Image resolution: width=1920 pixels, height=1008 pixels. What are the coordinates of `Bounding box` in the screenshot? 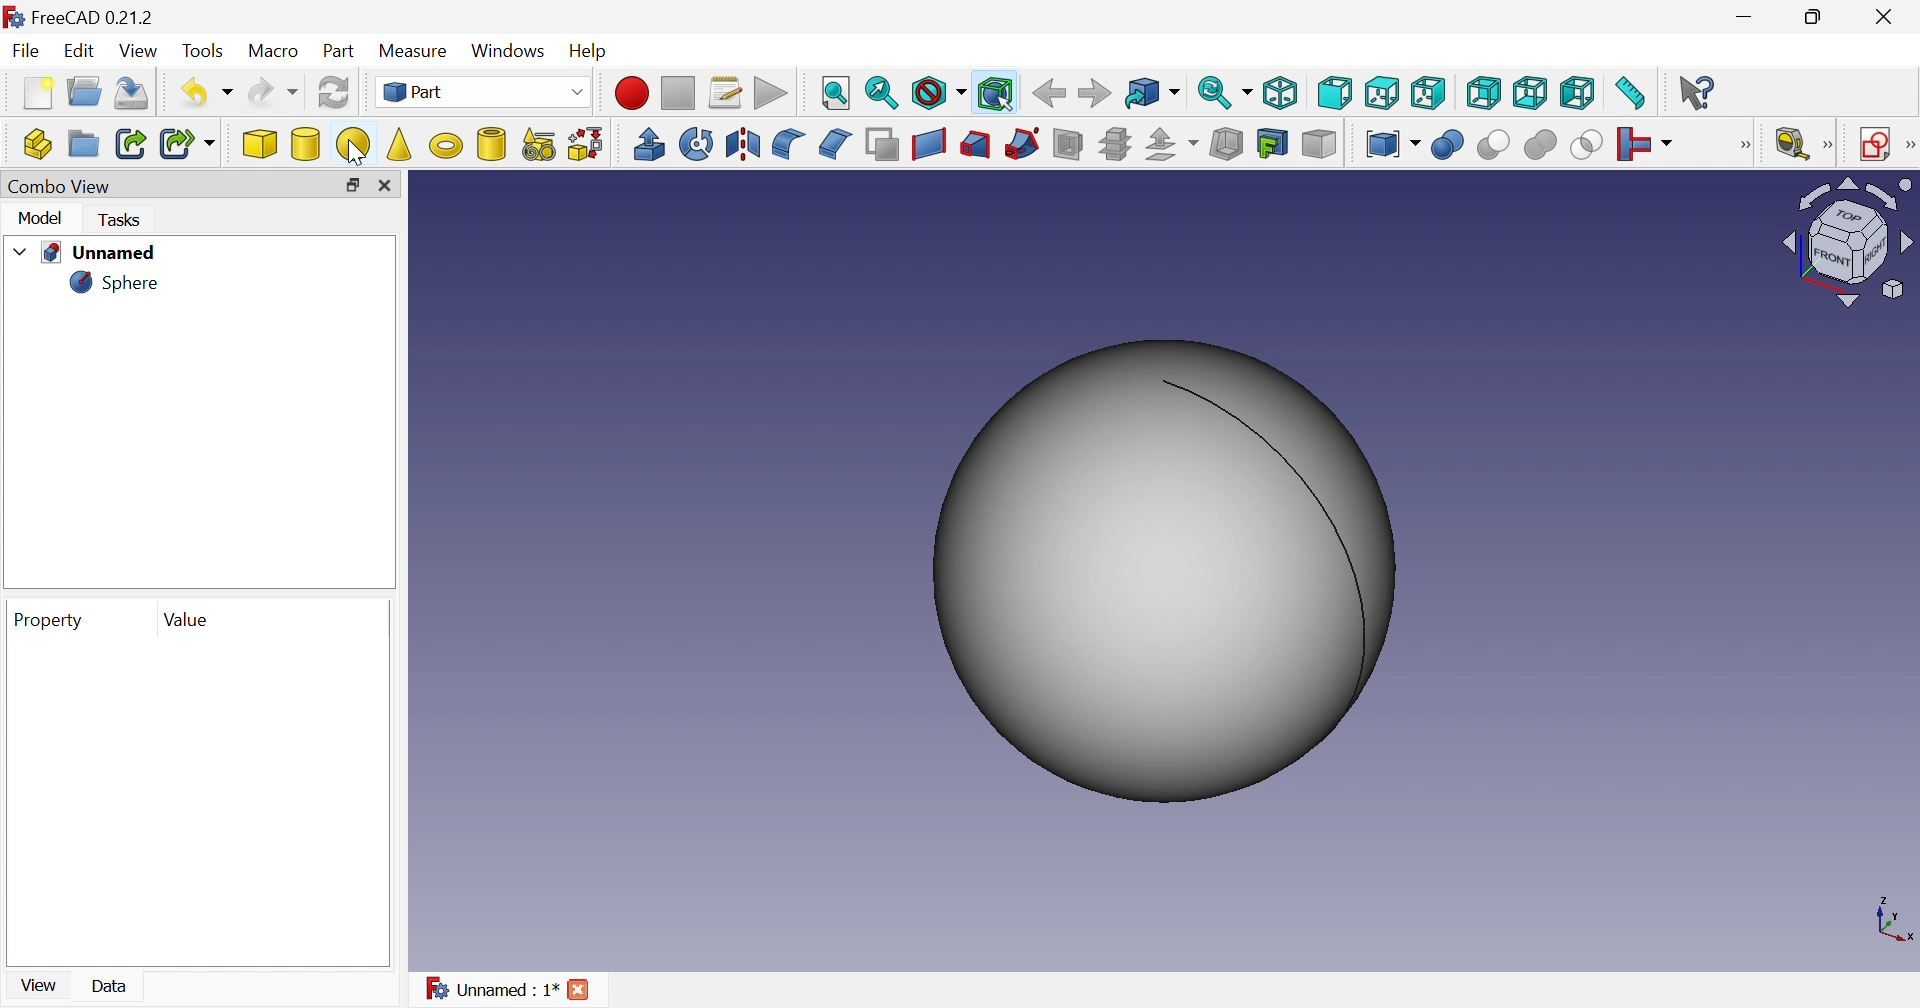 It's located at (997, 94).